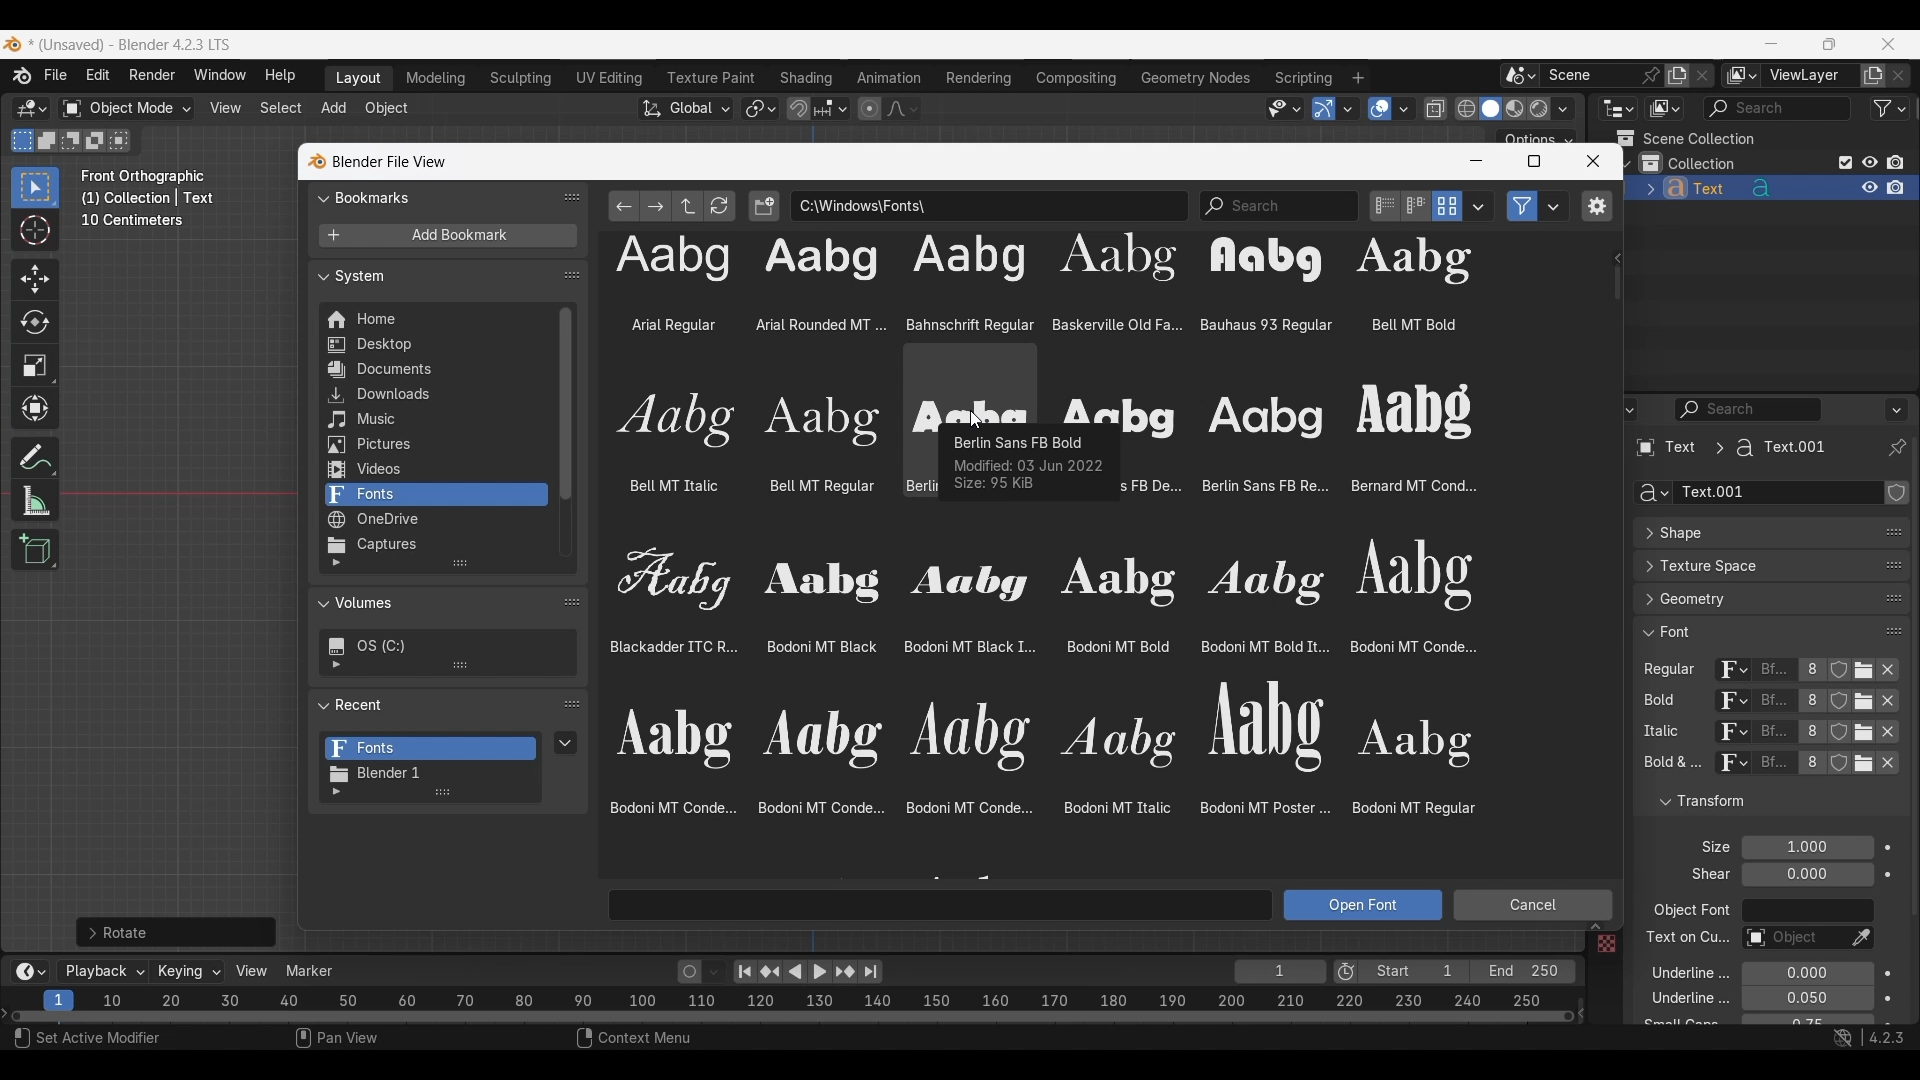 The height and width of the screenshot is (1080, 1920). What do you see at coordinates (760, 109) in the screenshot?
I see `Transform pivot point` at bounding box center [760, 109].